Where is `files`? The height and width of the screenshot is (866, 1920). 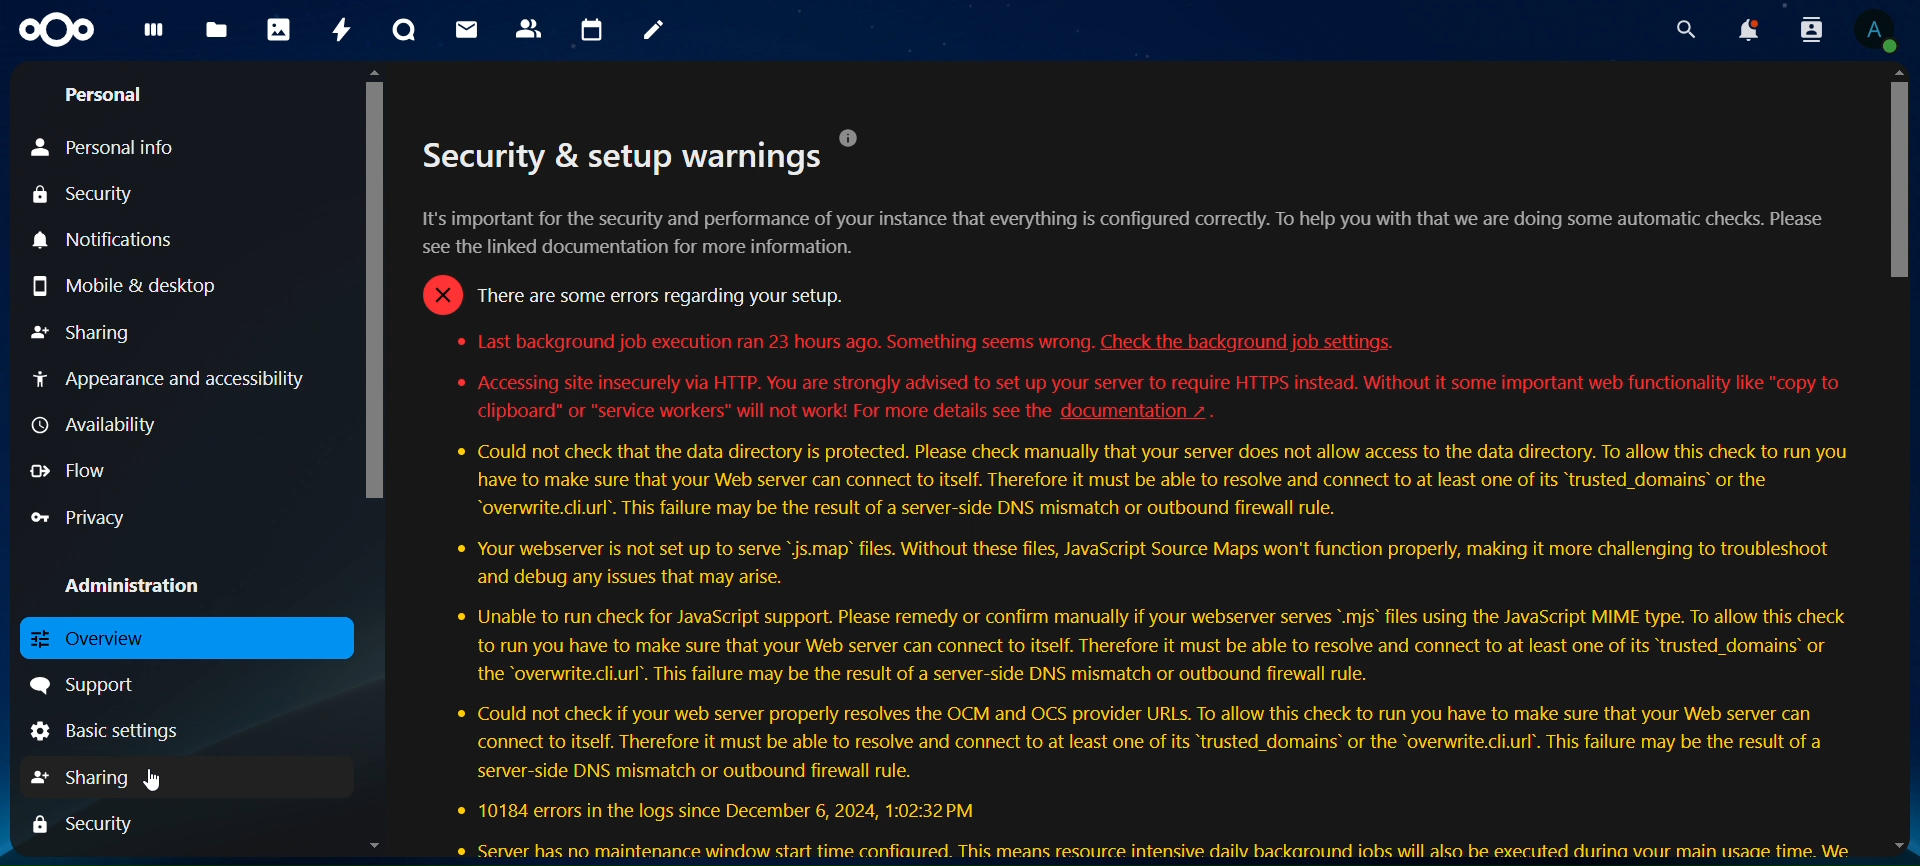
files is located at coordinates (216, 31).